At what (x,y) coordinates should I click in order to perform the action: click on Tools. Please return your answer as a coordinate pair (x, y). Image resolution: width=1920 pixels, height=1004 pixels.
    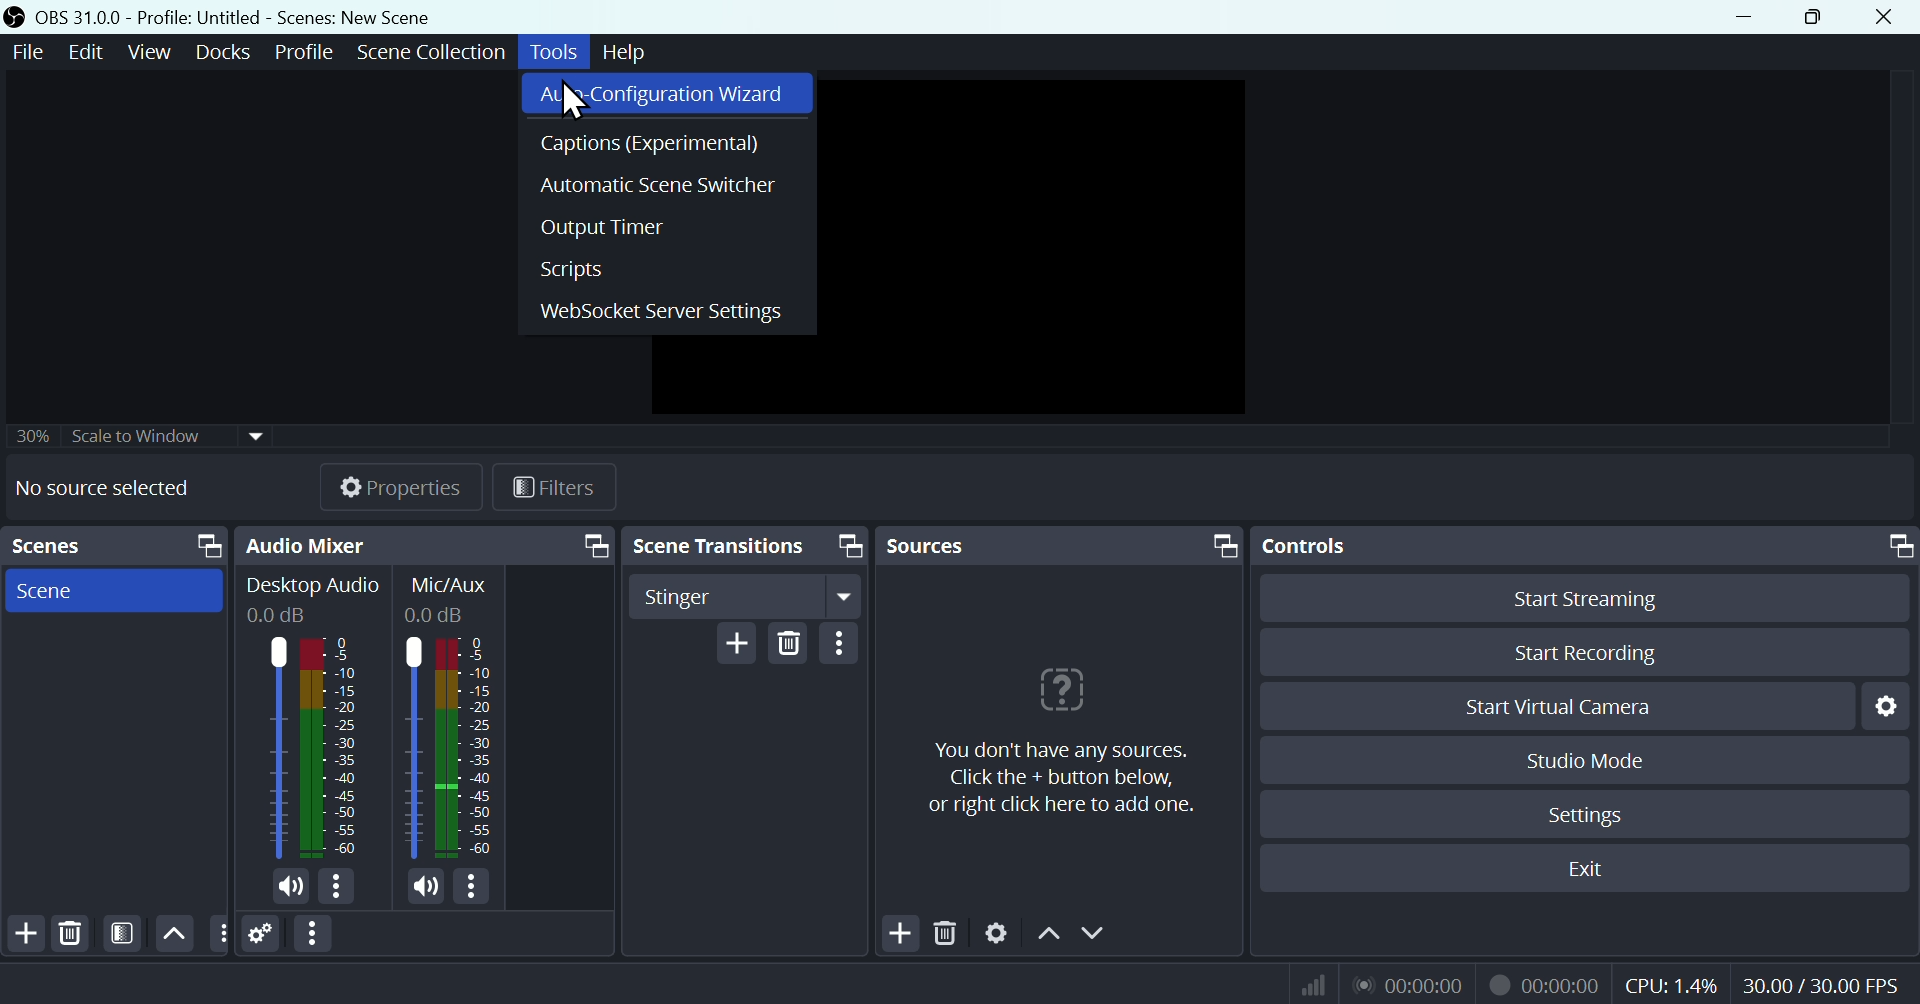
    Looking at the image, I should click on (557, 52).